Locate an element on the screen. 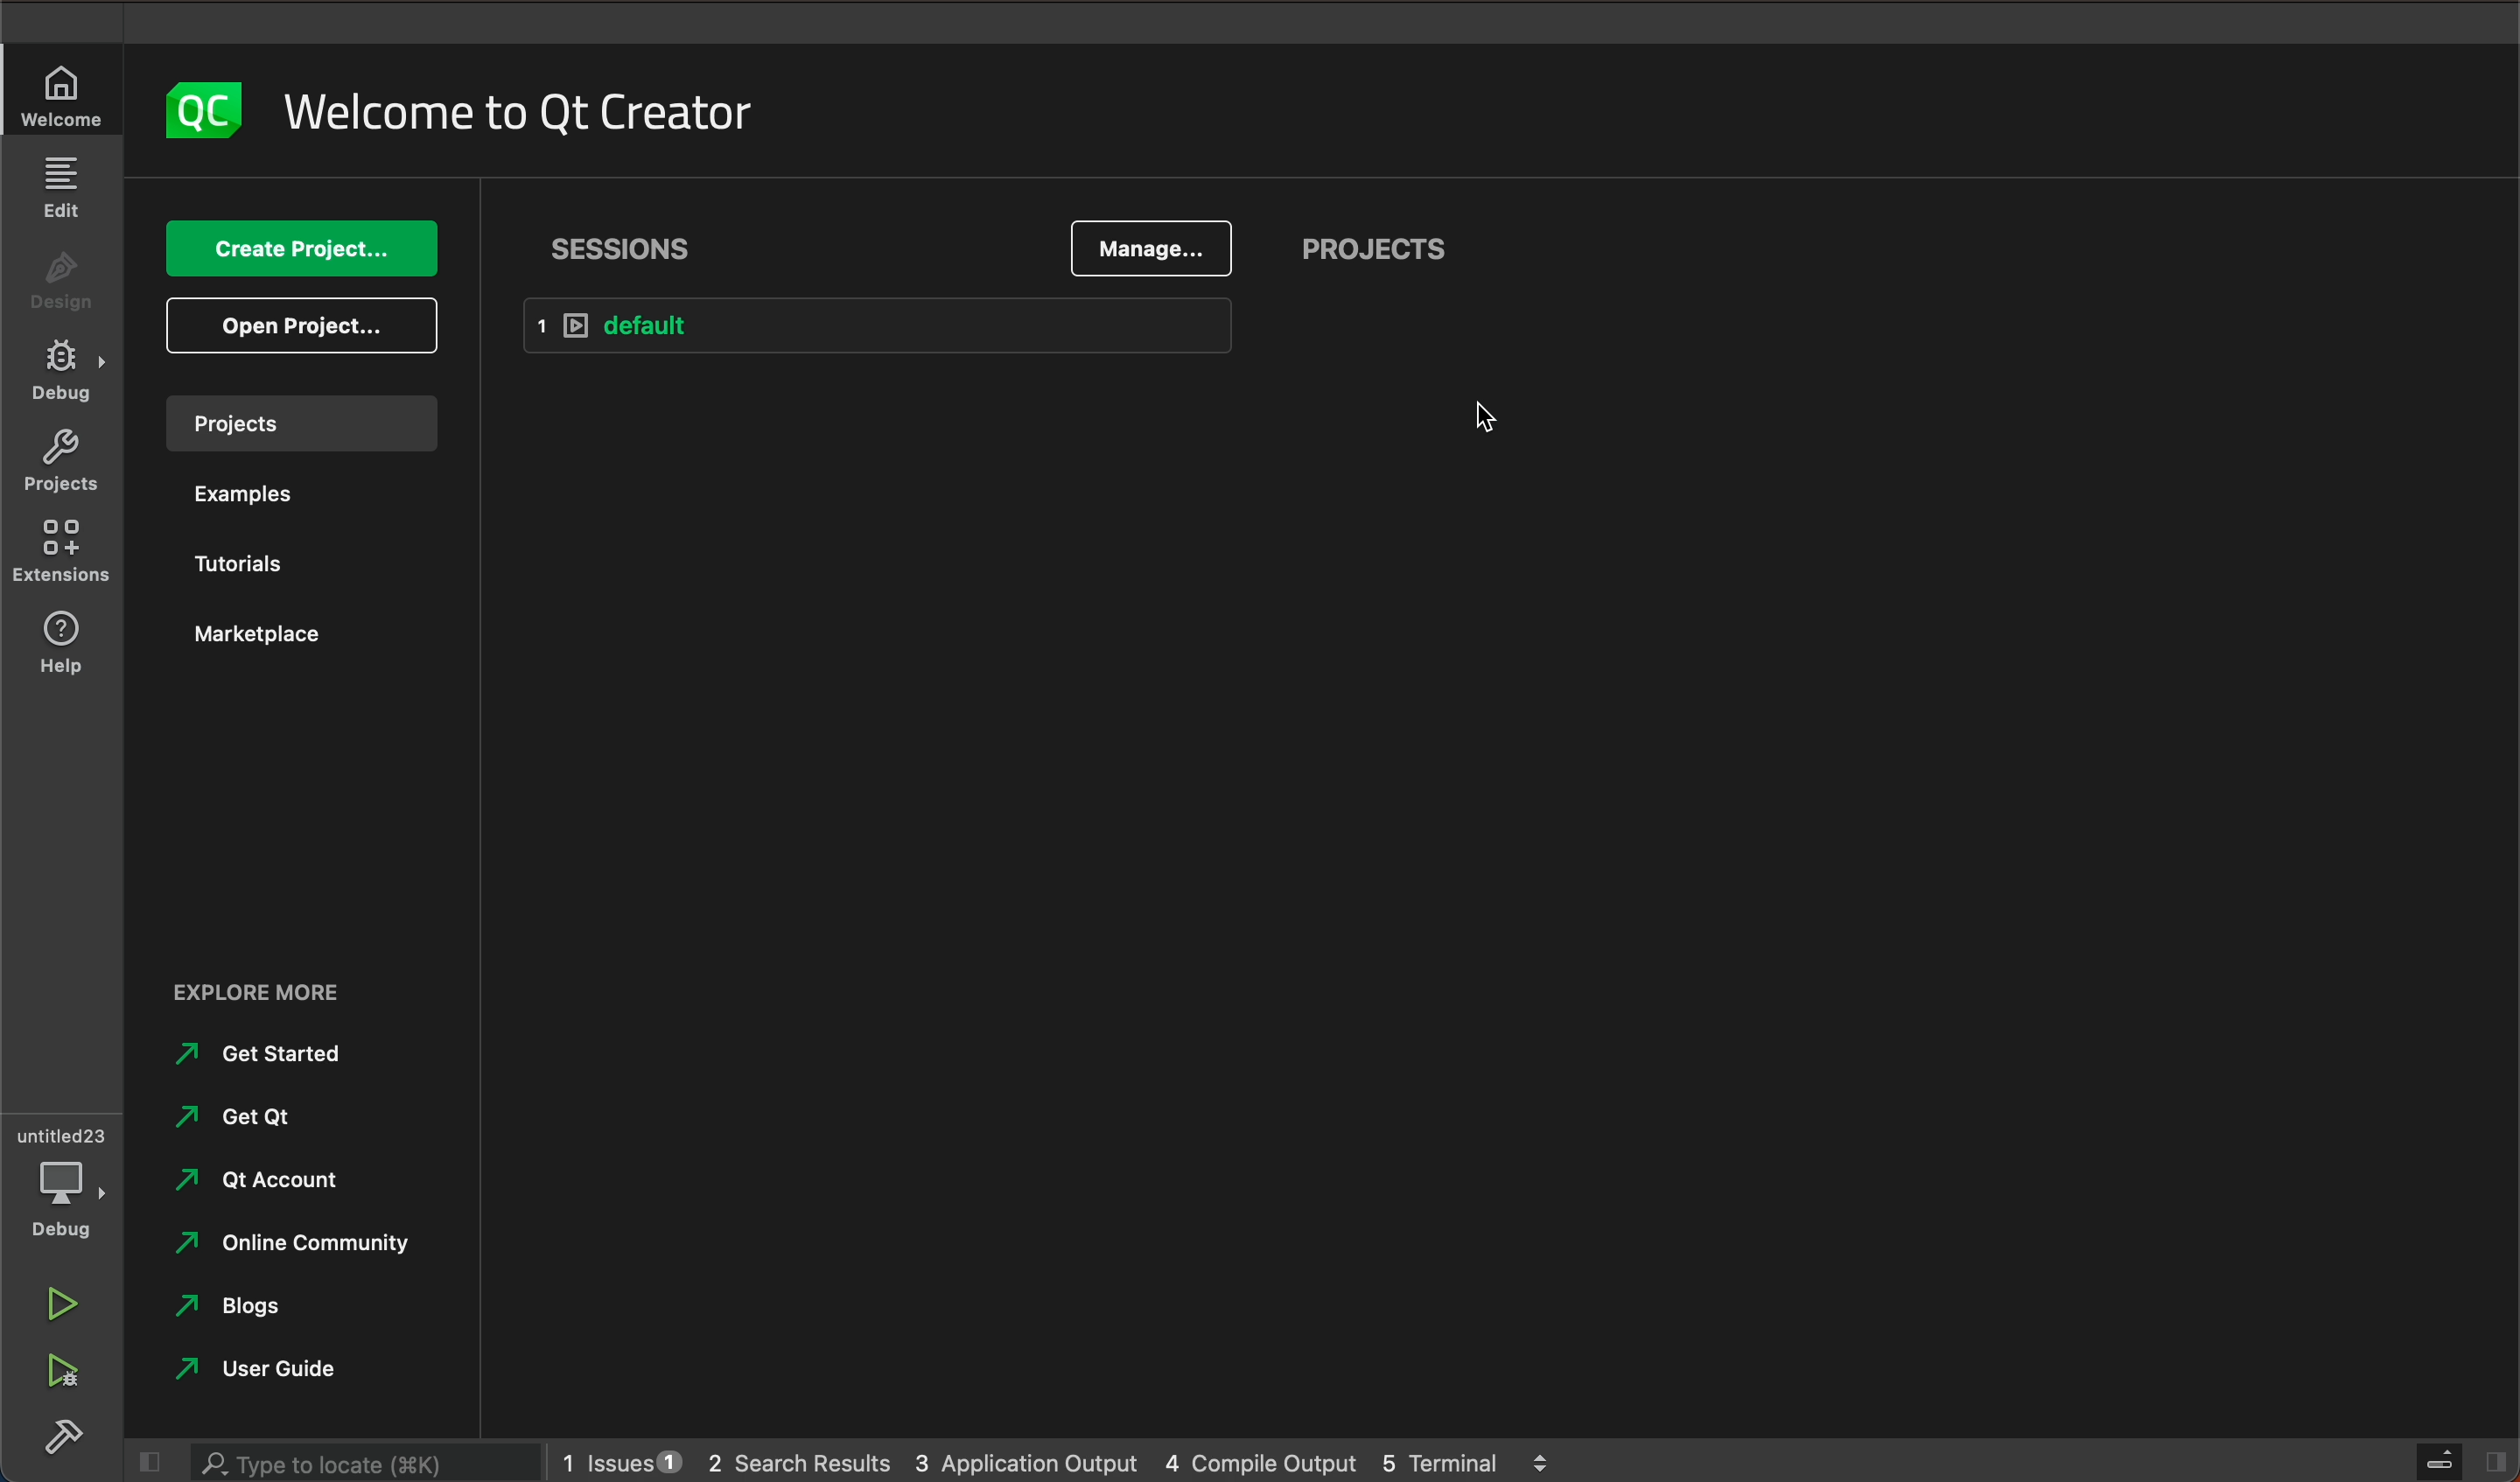  extensions is located at coordinates (60, 559).